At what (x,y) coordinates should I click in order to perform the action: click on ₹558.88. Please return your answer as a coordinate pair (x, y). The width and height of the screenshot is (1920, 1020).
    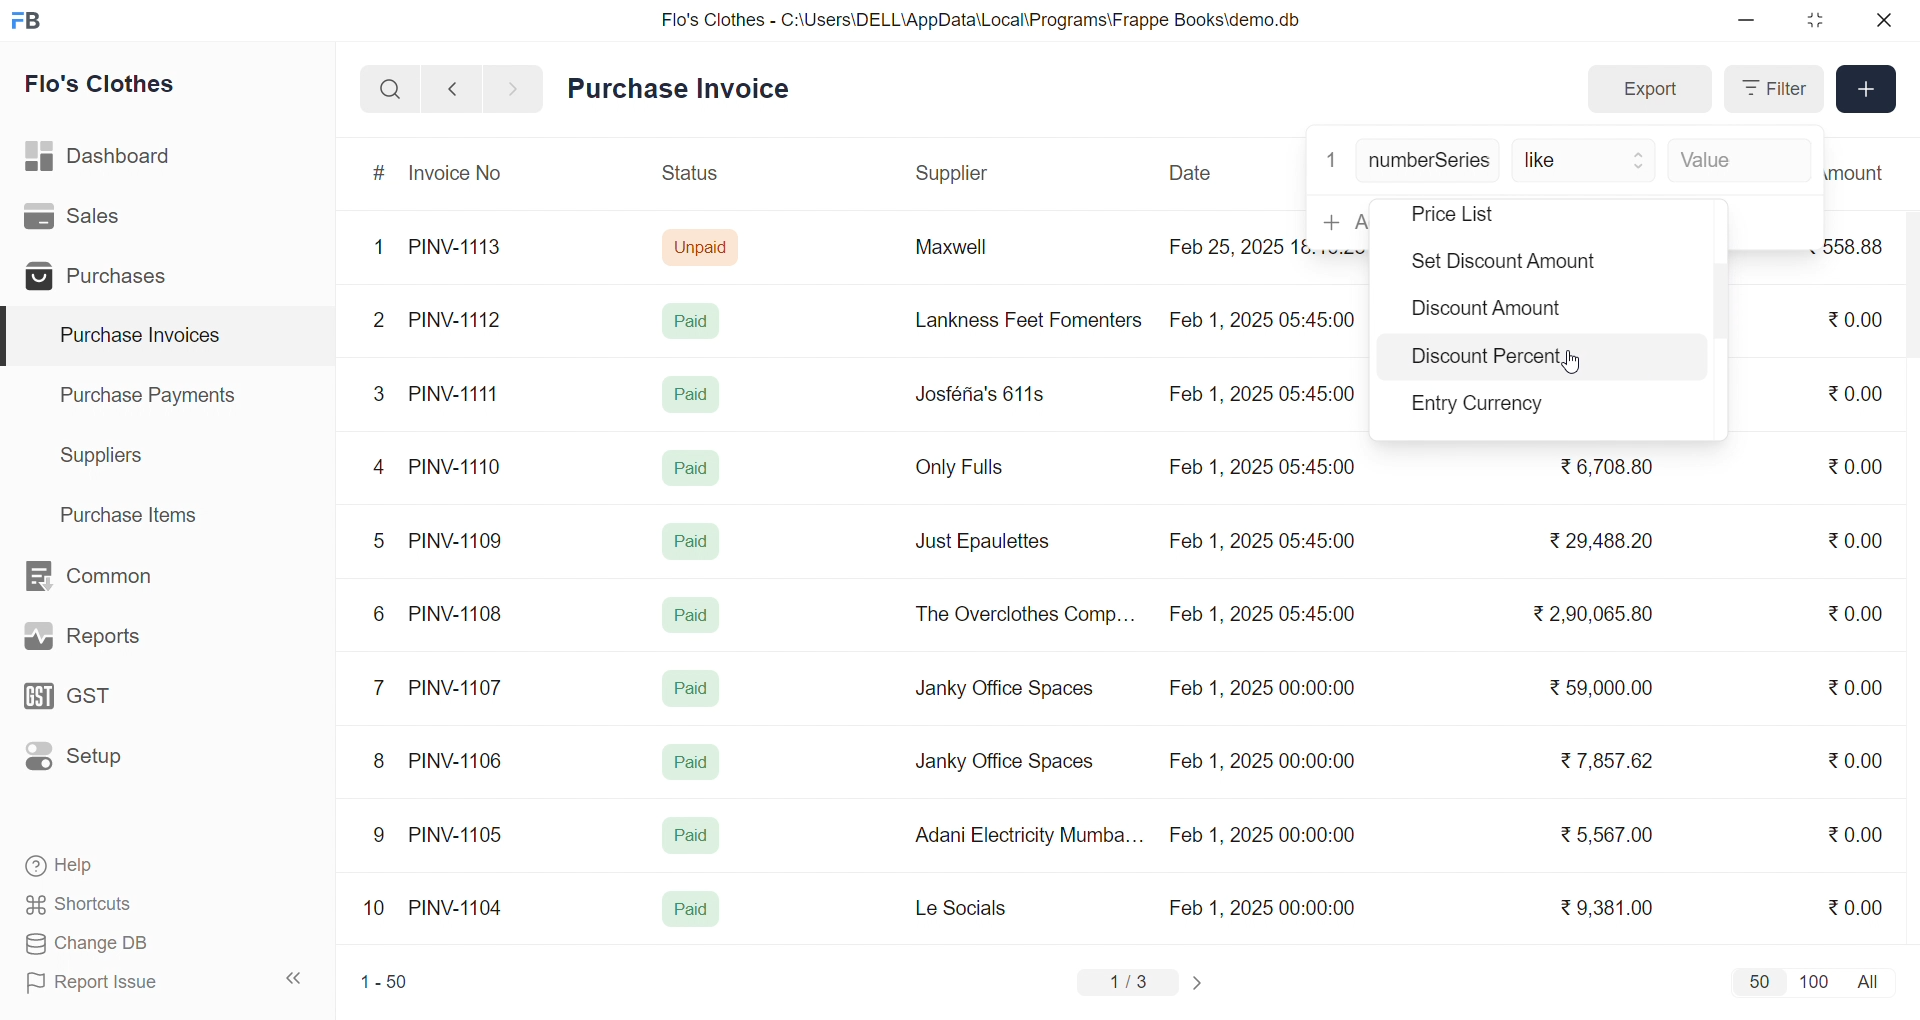
    Looking at the image, I should click on (1862, 246).